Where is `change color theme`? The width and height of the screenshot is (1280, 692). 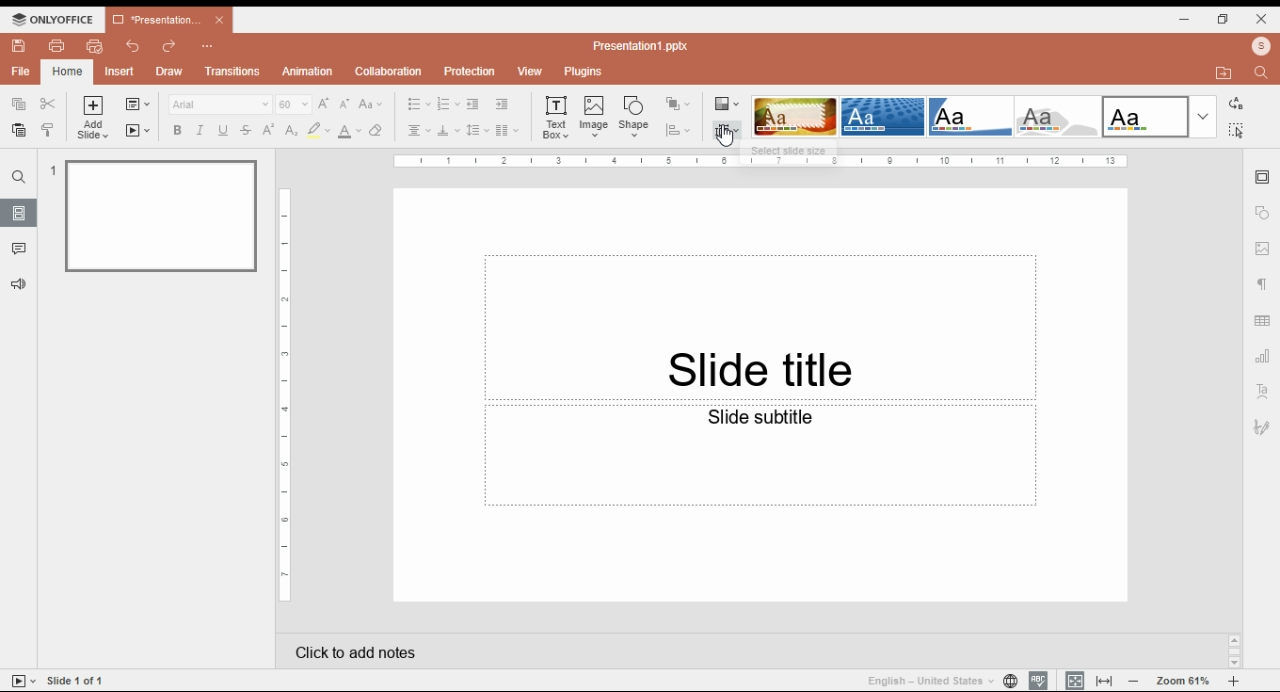
change color theme is located at coordinates (727, 104).